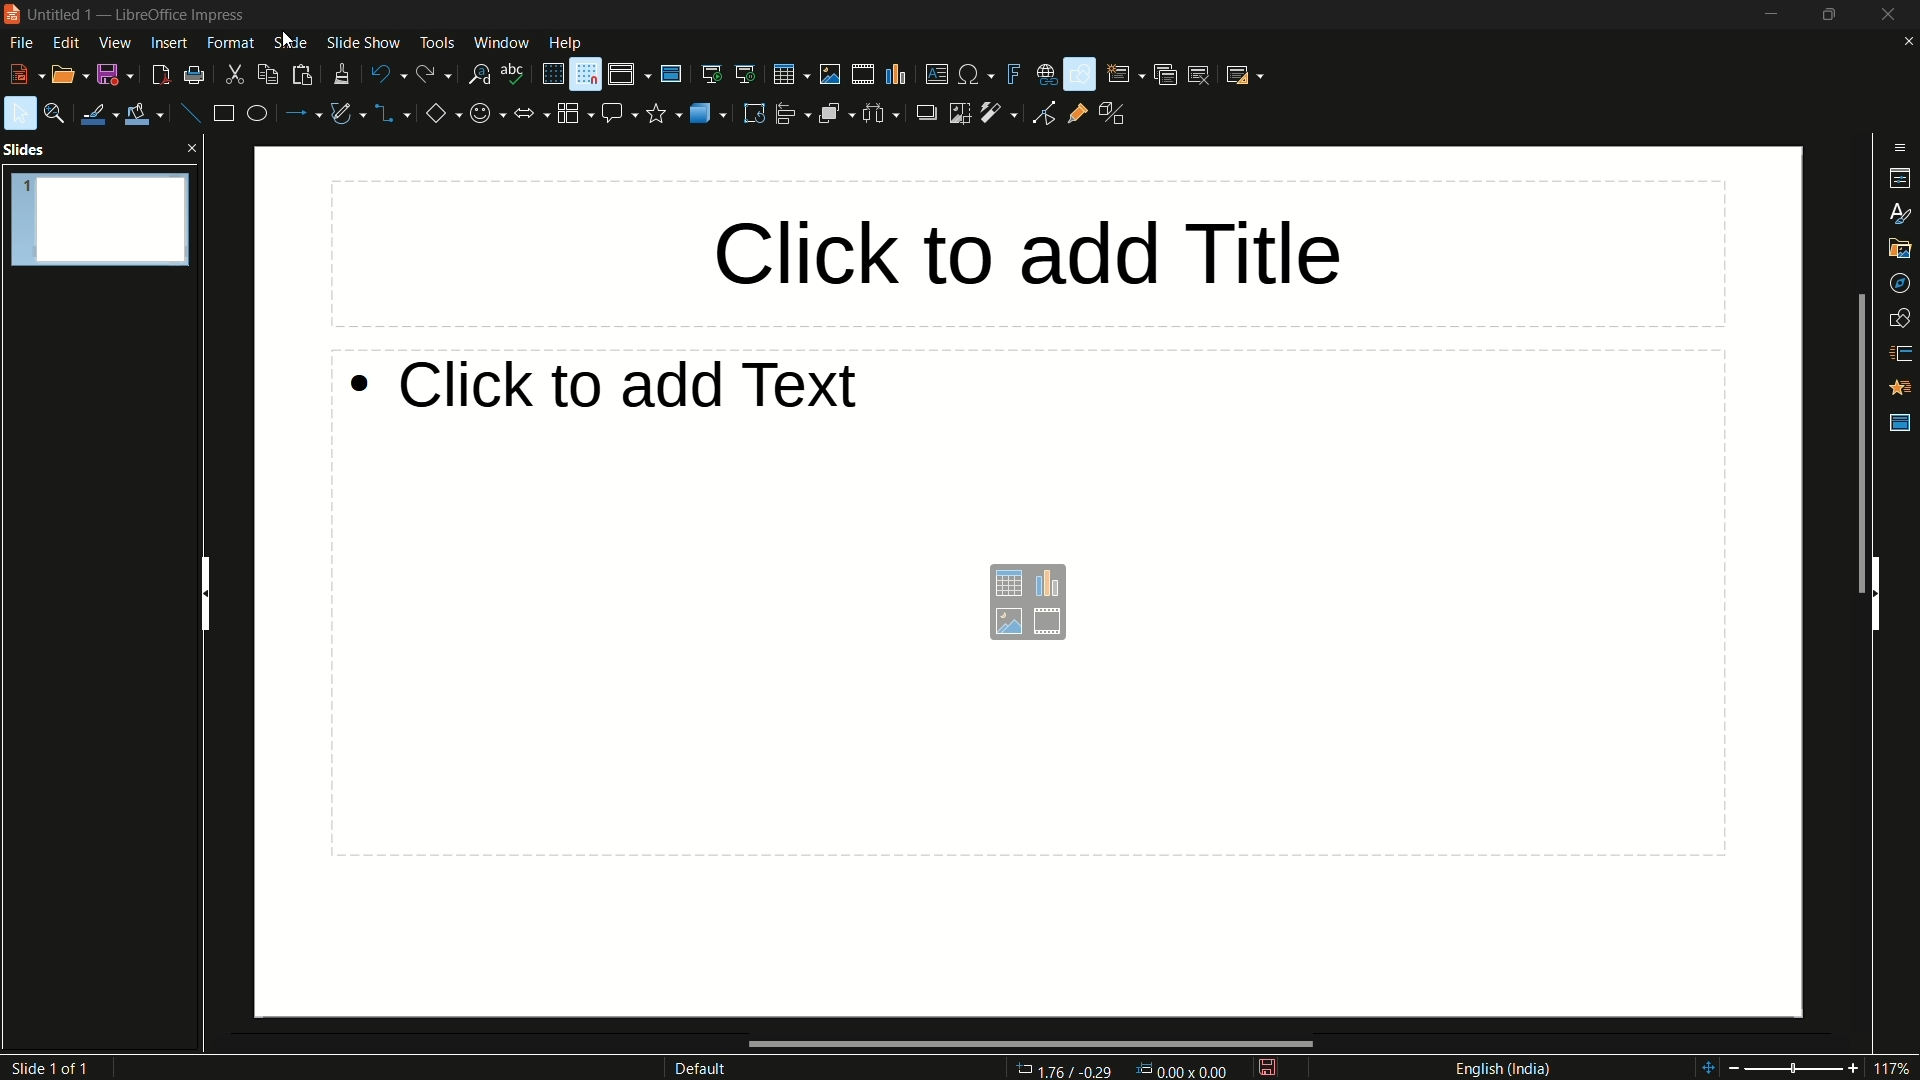 The height and width of the screenshot is (1080, 1920). I want to click on open file, so click(67, 76).